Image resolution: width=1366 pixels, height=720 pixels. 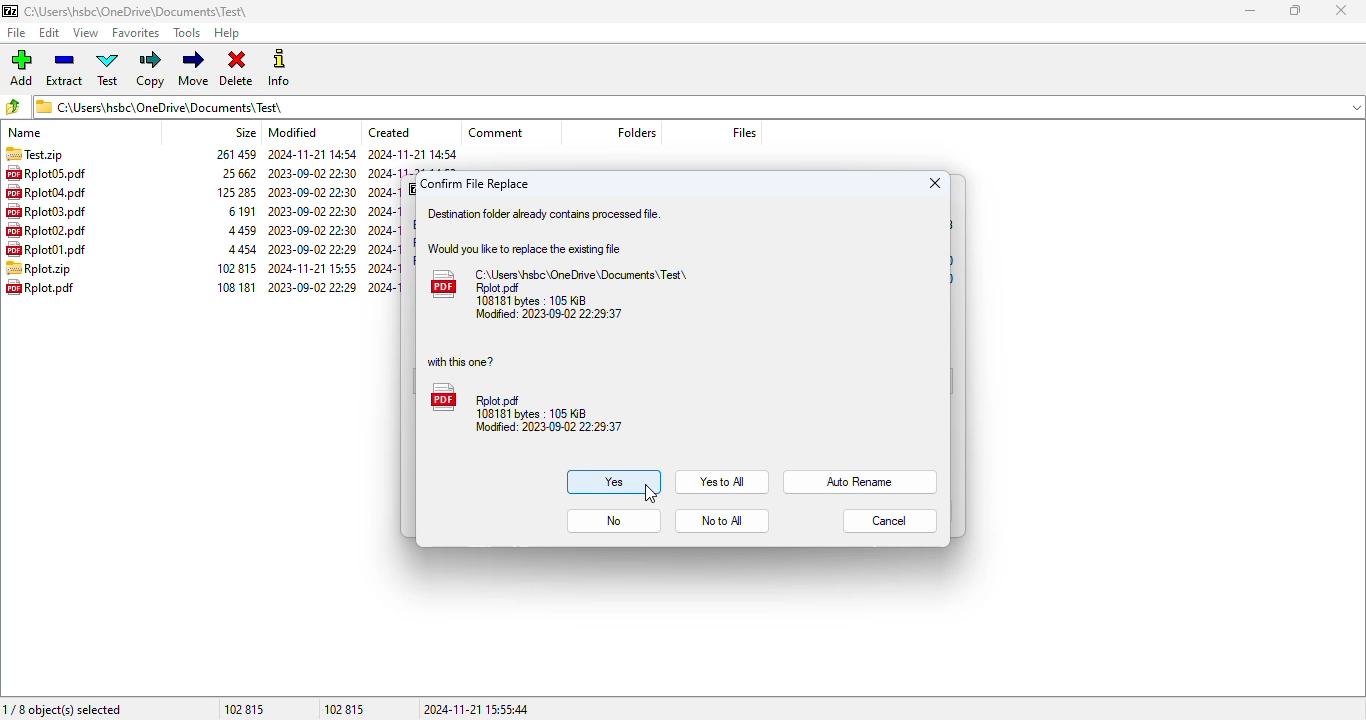 I want to click on destination folder already contains processed file, so click(x=543, y=214).